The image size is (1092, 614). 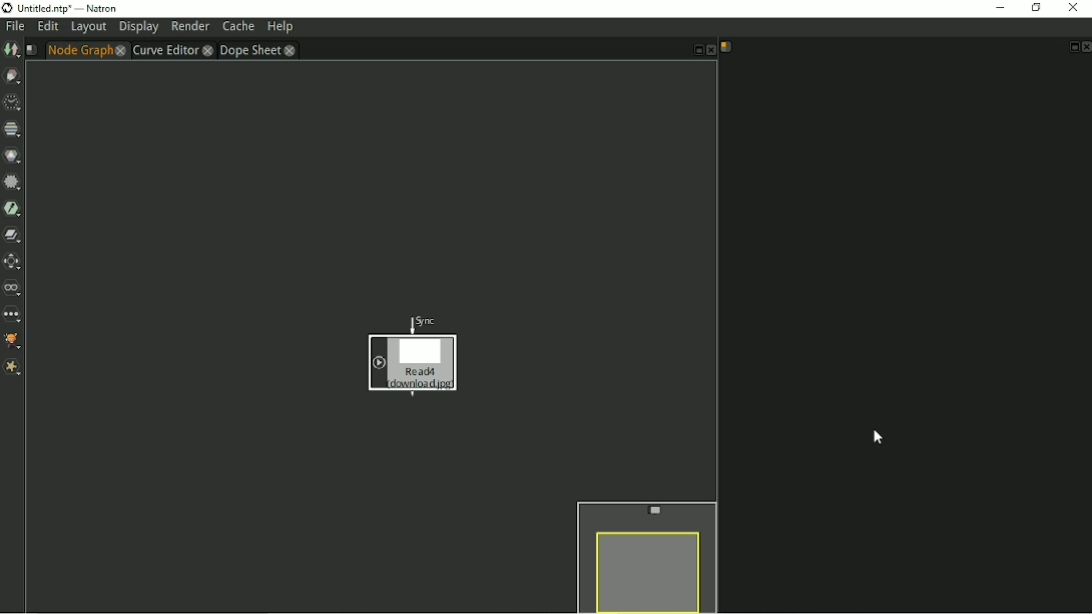 What do you see at coordinates (191, 26) in the screenshot?
I see `Render` at bounding box center [191, 26].